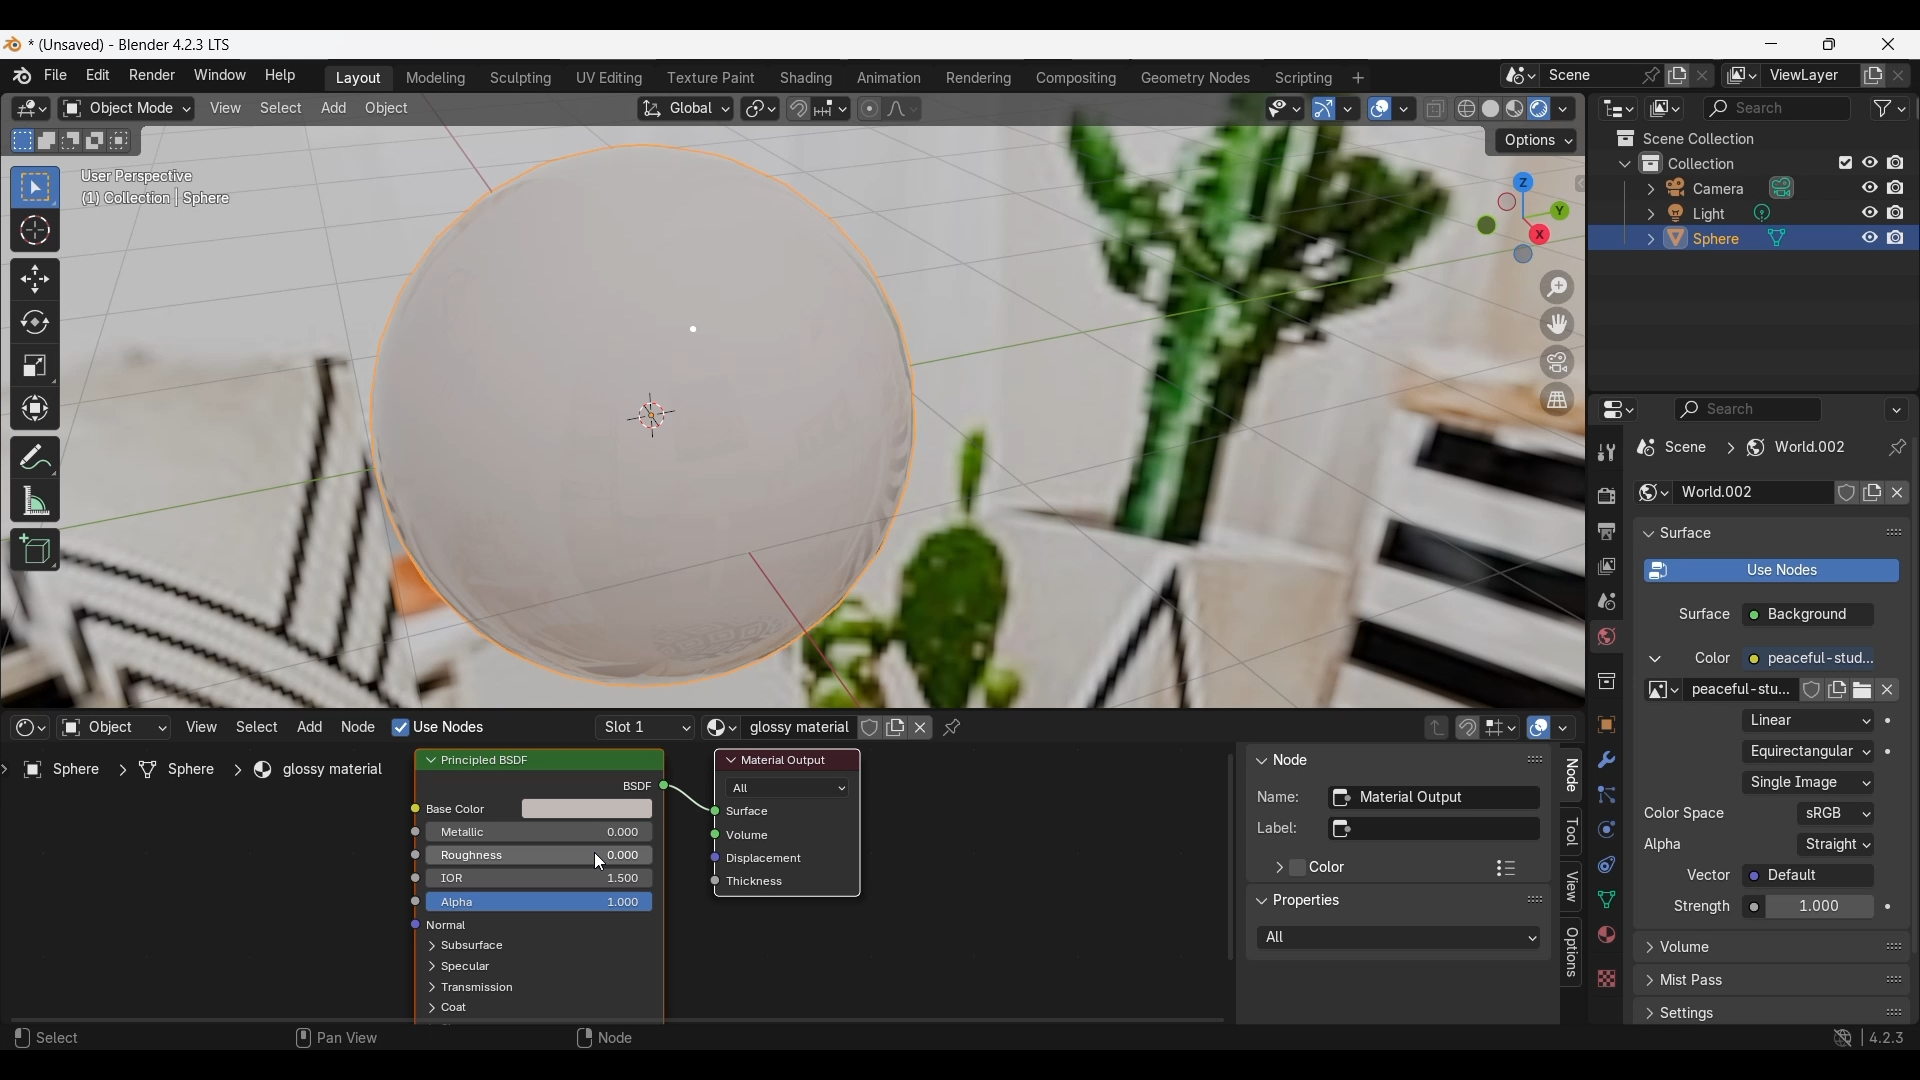 This screenshot has width=1920, height=1080. What do you see at coordinates (454, 1007) in the screenshot?
I see `Coat options` at bounding box center [454, 1007].